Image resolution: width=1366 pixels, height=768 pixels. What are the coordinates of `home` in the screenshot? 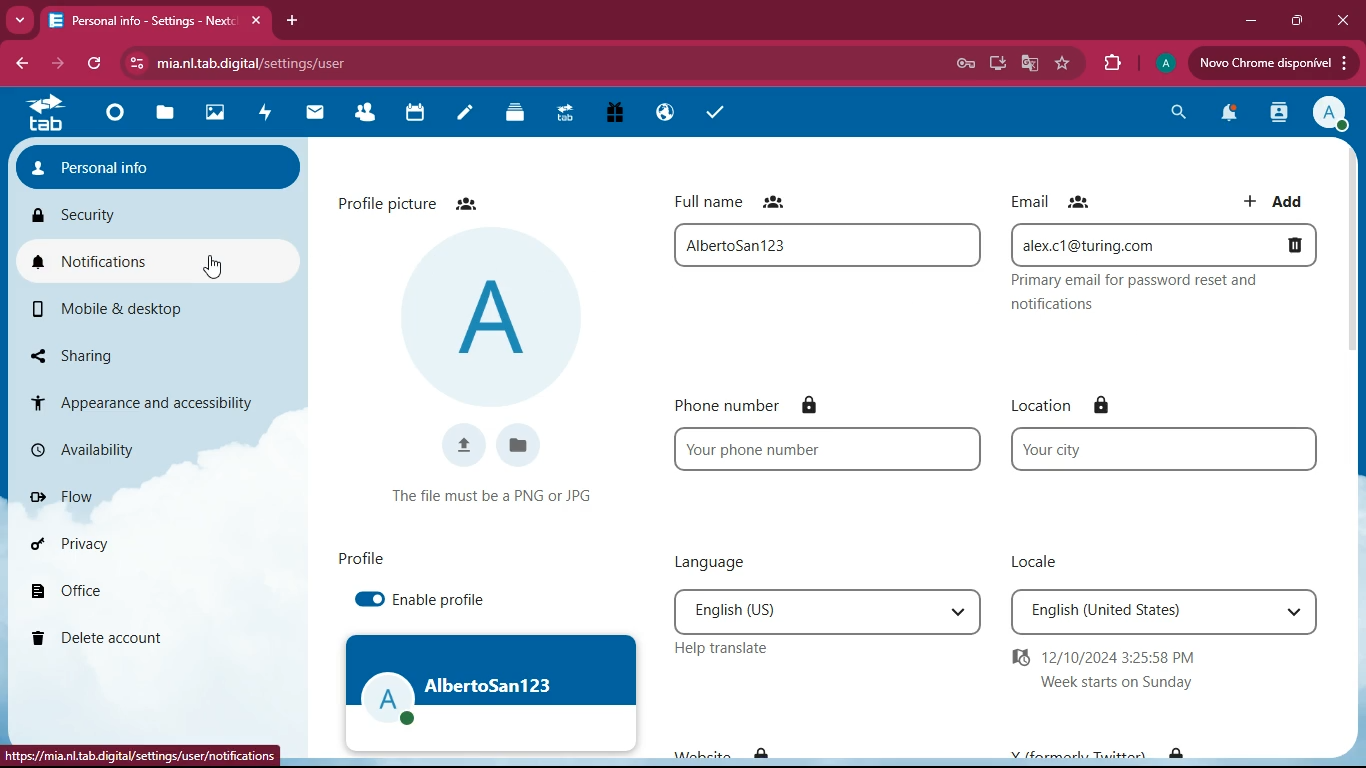 It's located at (119, 120).